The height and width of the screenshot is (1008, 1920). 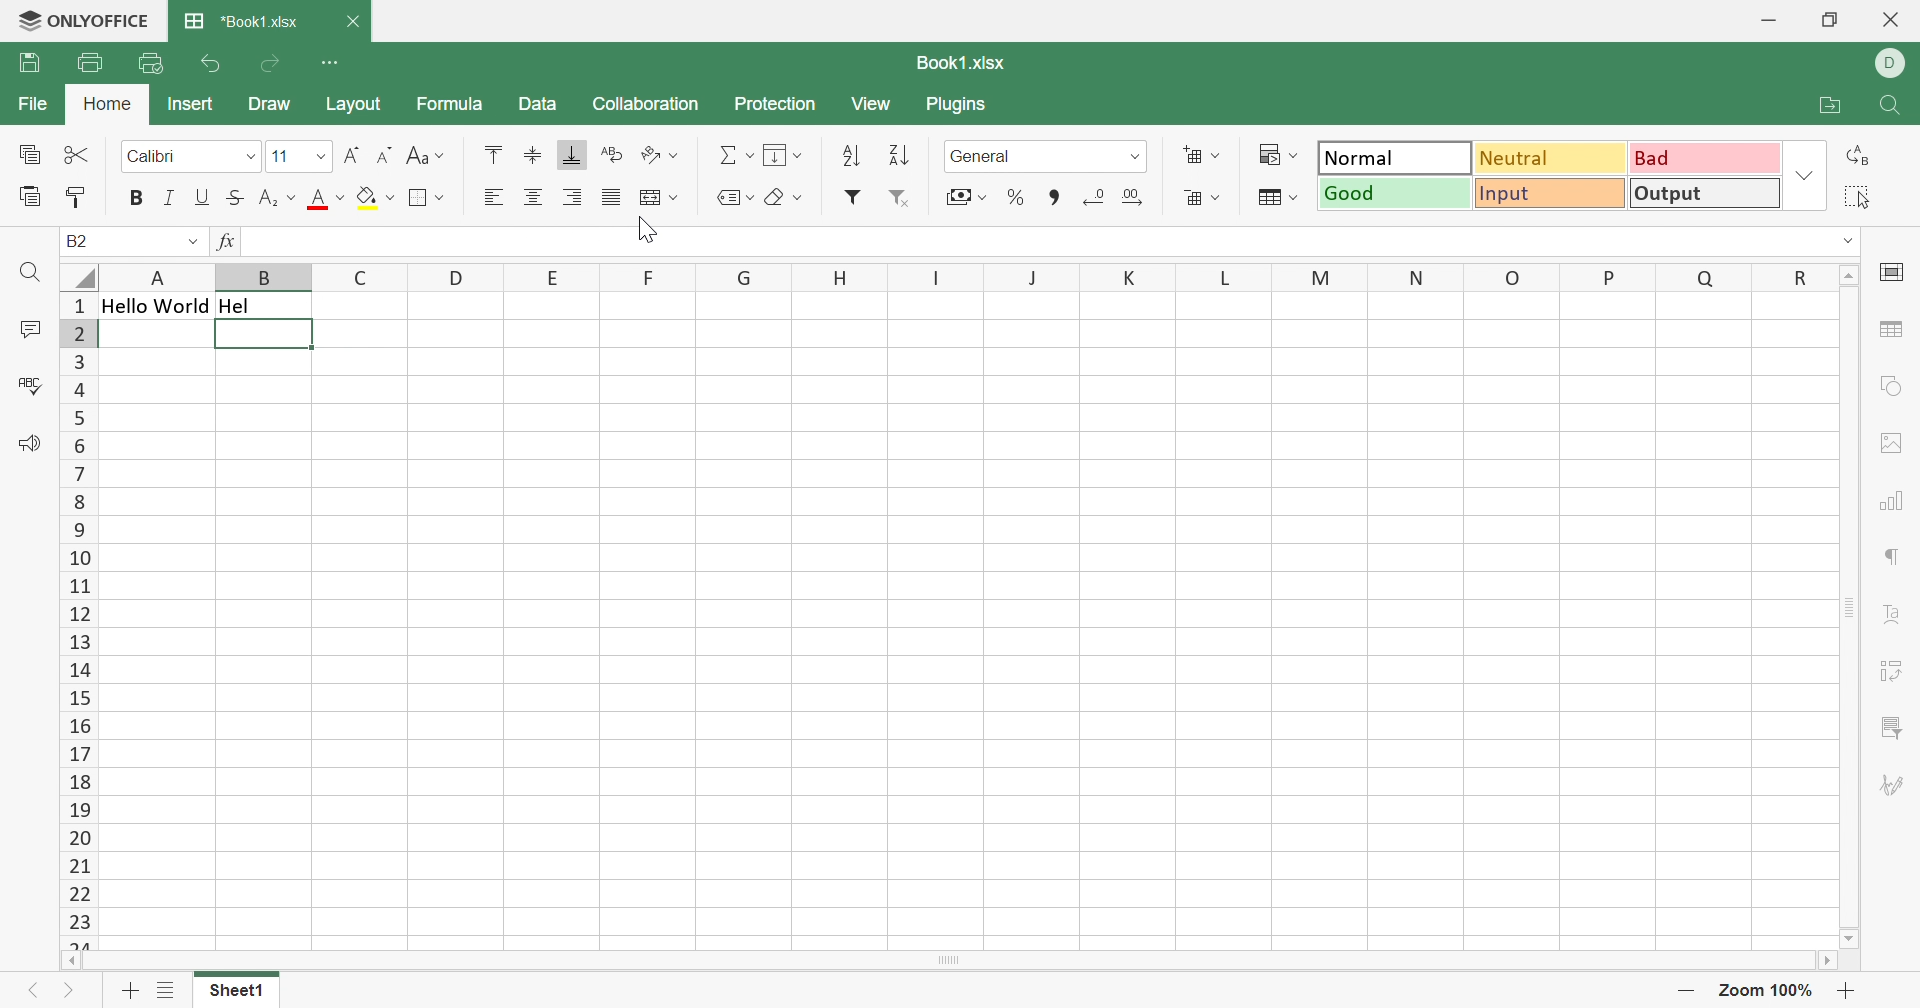 What do you see at coordinates (611, 154) in the screenshot?
I see `Wrap text` at bounding box center [611, 154].